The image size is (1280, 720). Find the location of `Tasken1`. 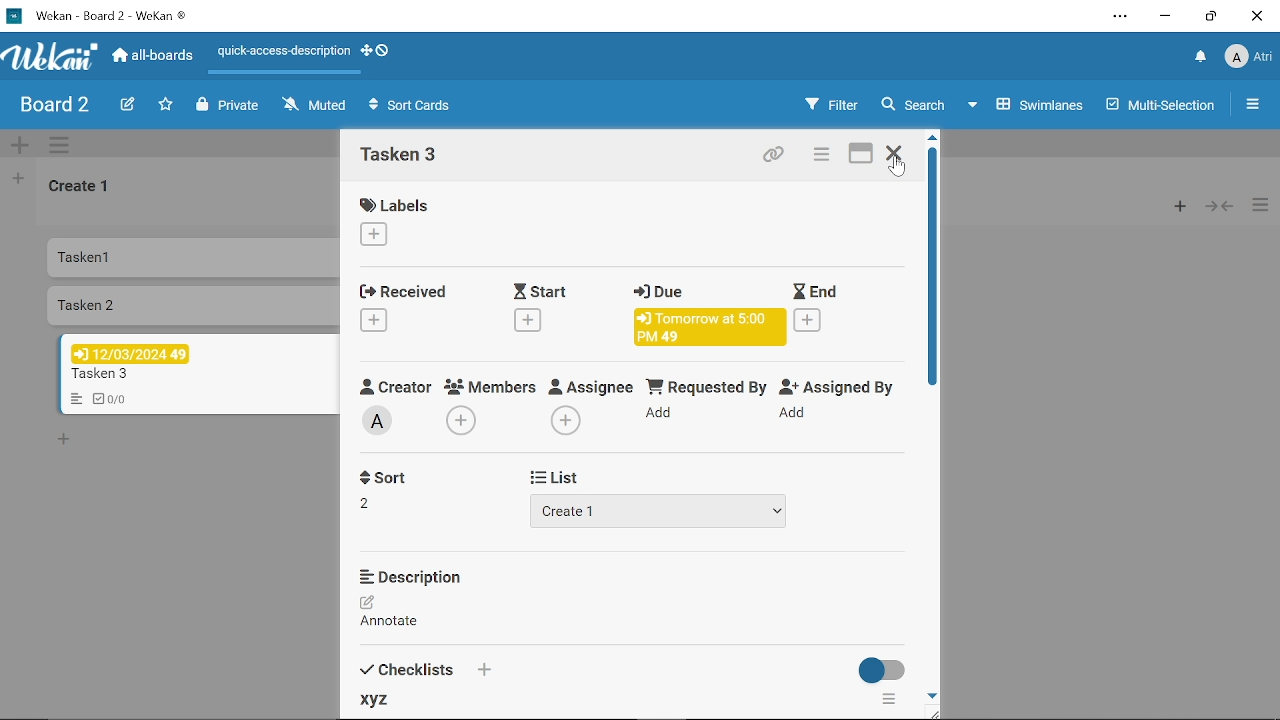

Tasken1 is located at coordinates (189, 258).